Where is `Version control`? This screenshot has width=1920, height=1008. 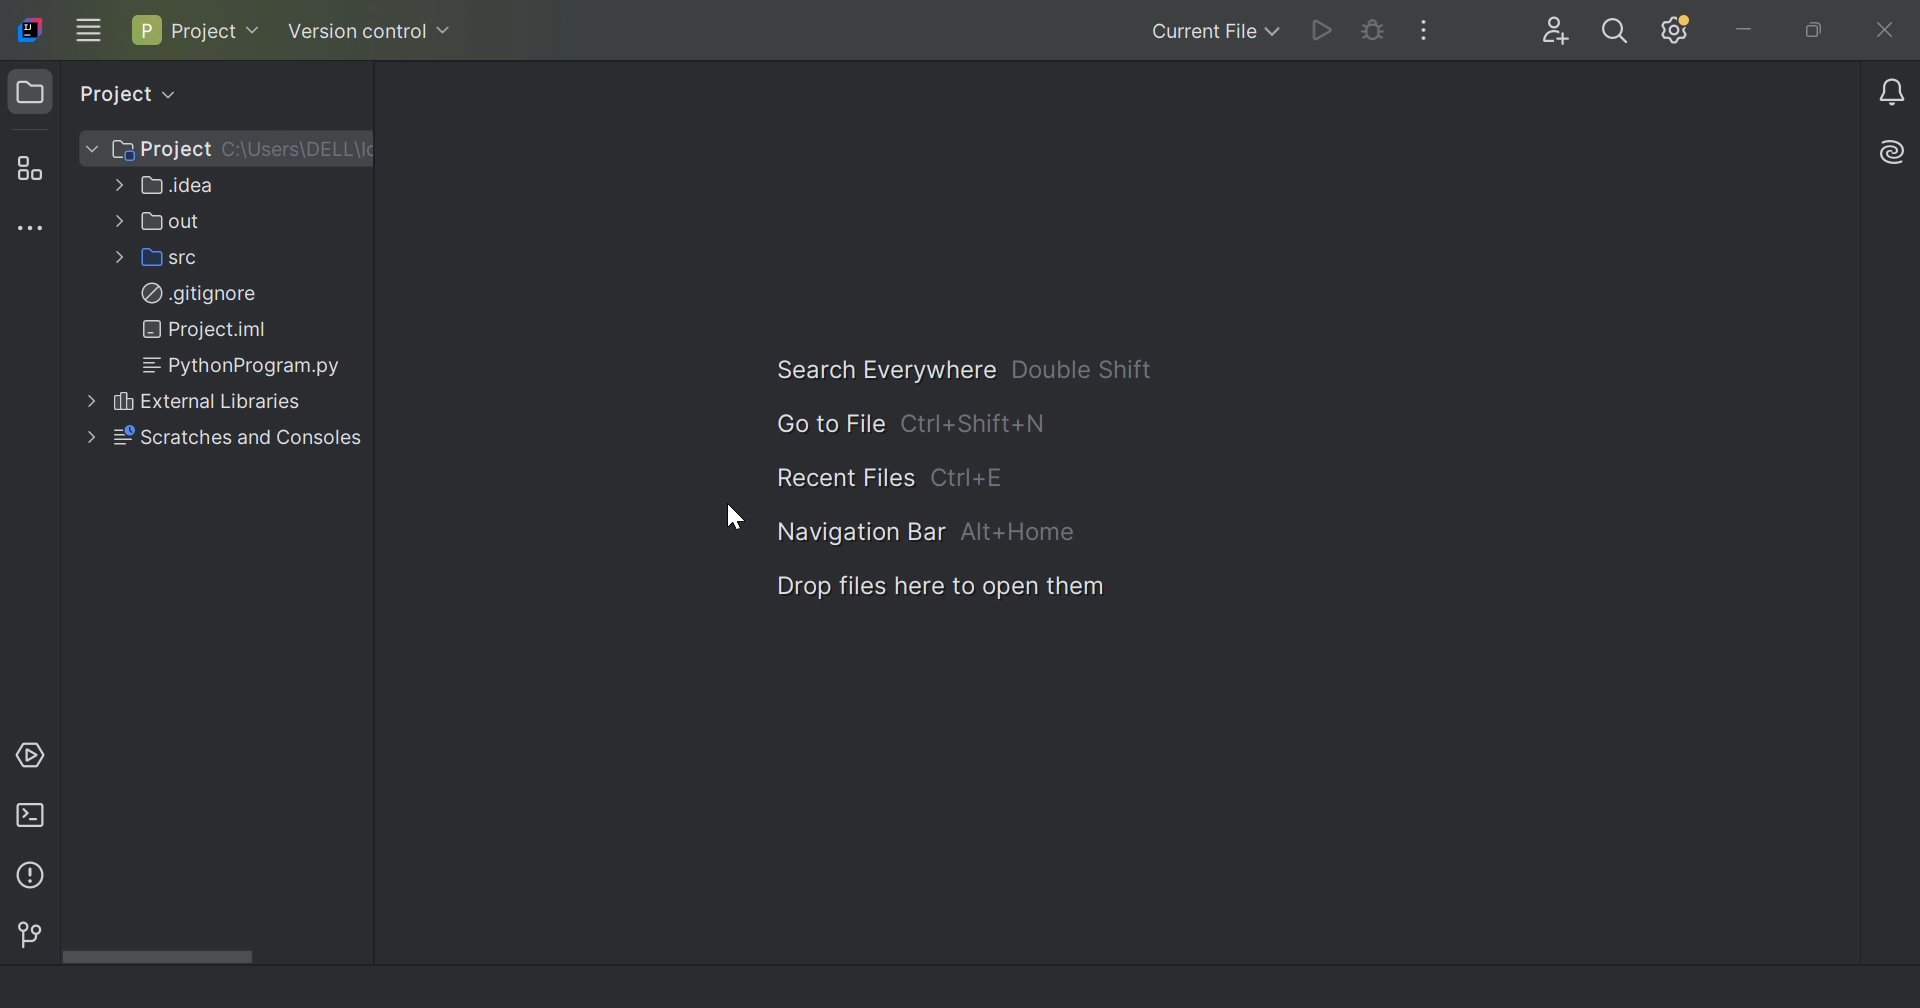 Version control is located at coordinates (371, 30).